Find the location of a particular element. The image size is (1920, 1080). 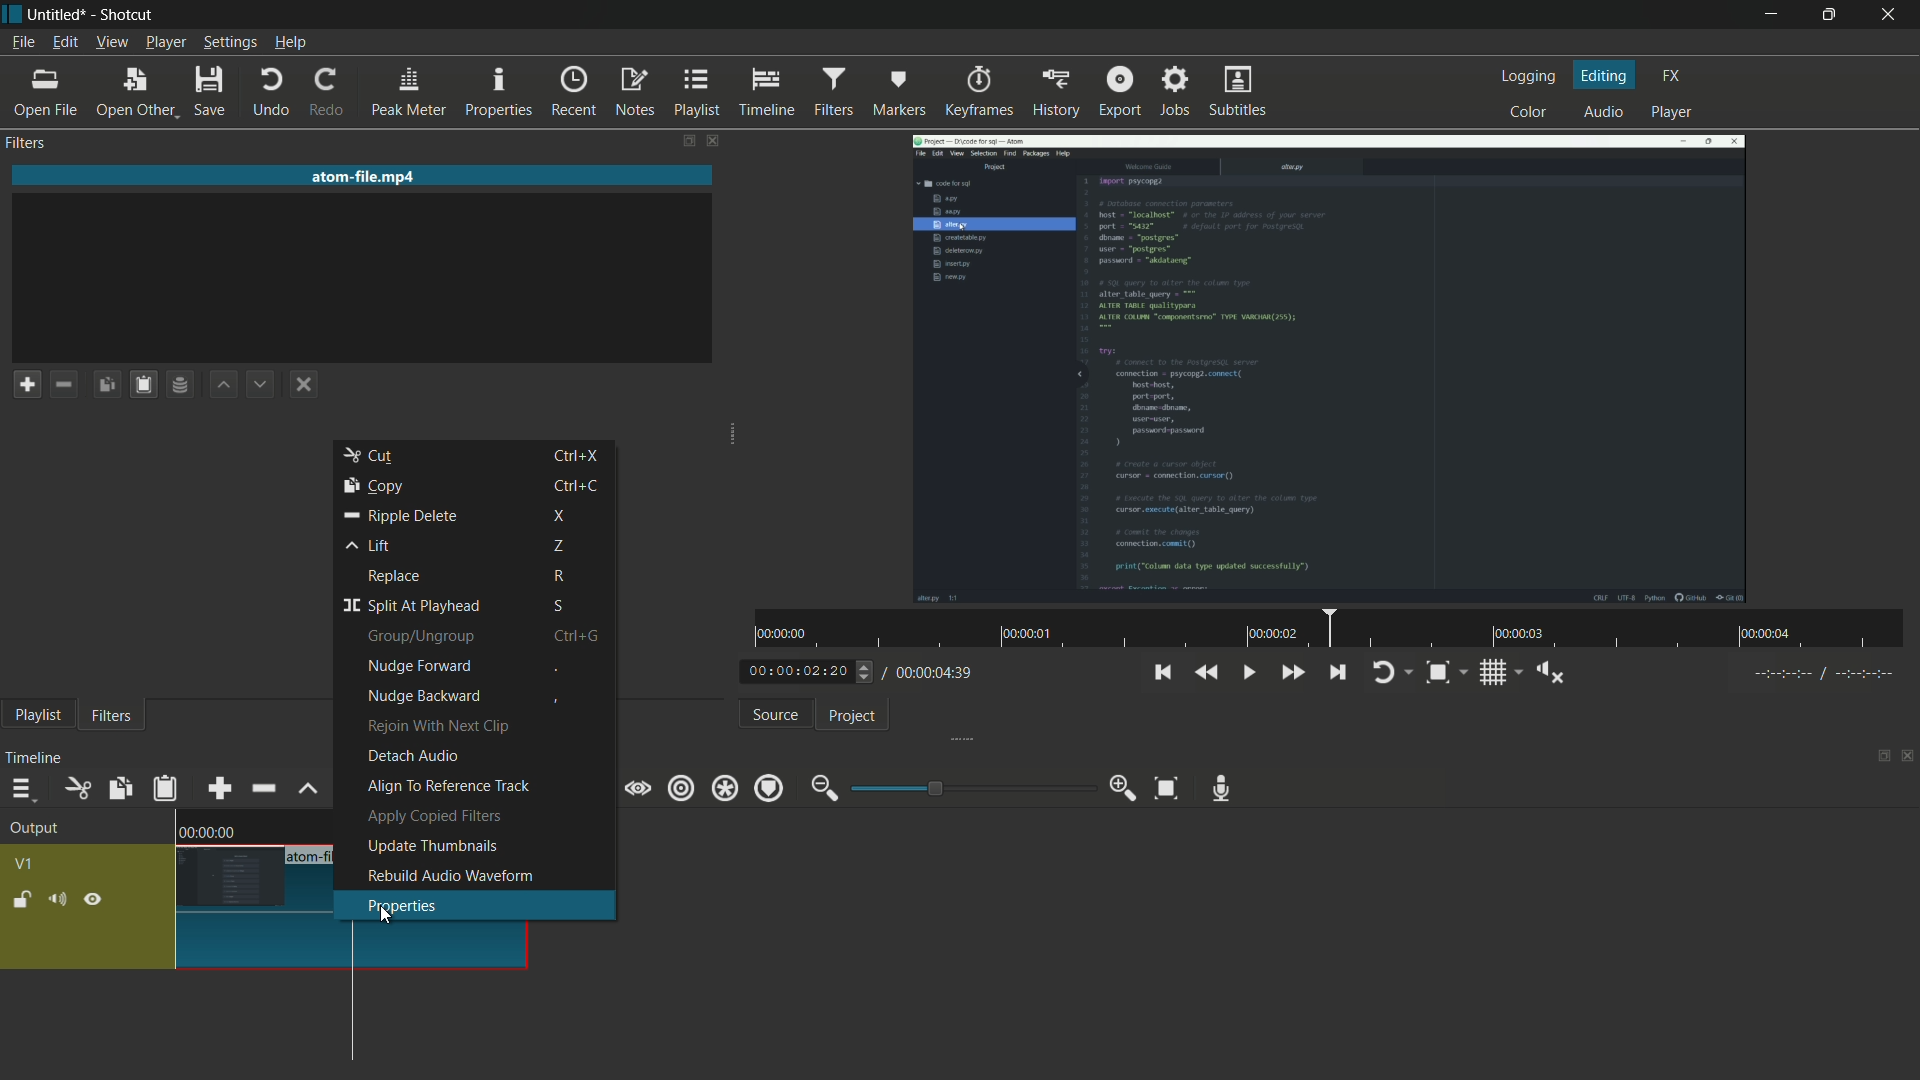

undo is located at coordinates (272, 93).